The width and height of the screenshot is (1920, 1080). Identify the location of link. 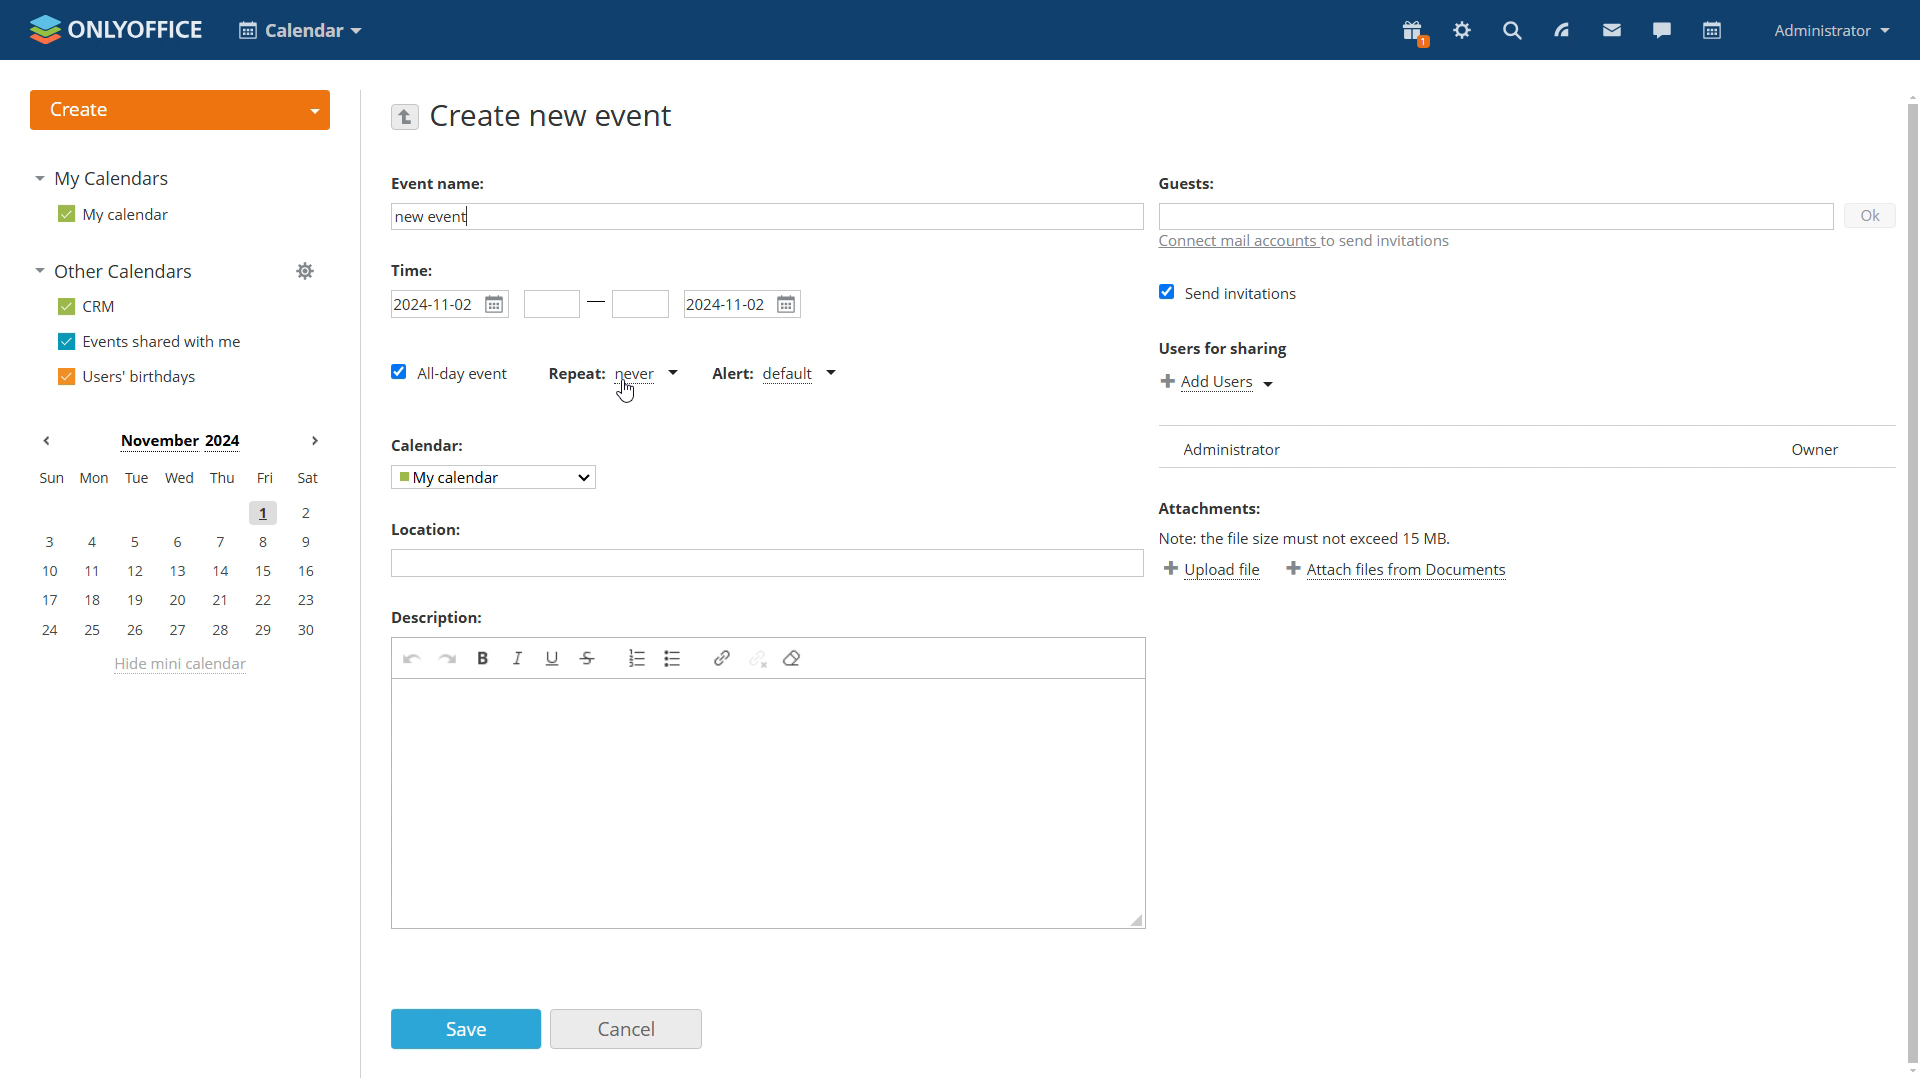
(722, 658).